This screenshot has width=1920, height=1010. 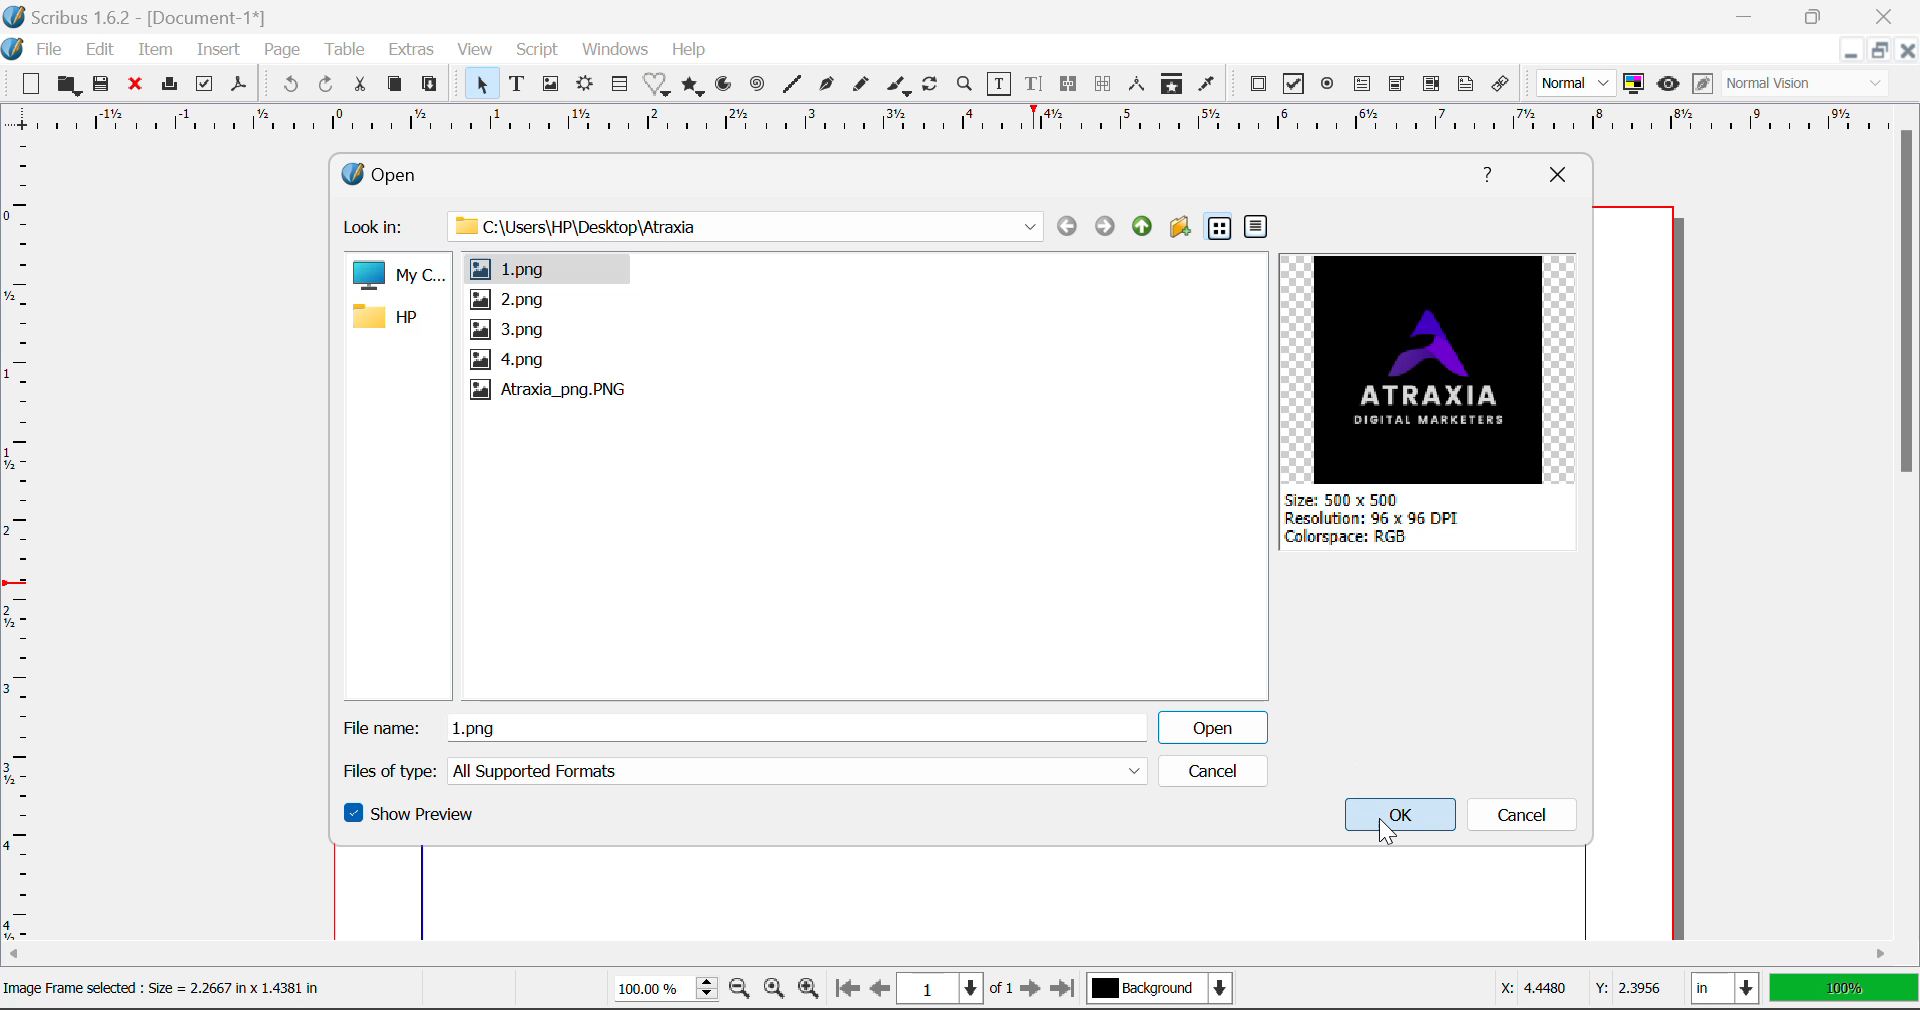 What do you see at coordinates (689, 50) in the screenshot?
I see `Help` at bounding box center [689, 50].